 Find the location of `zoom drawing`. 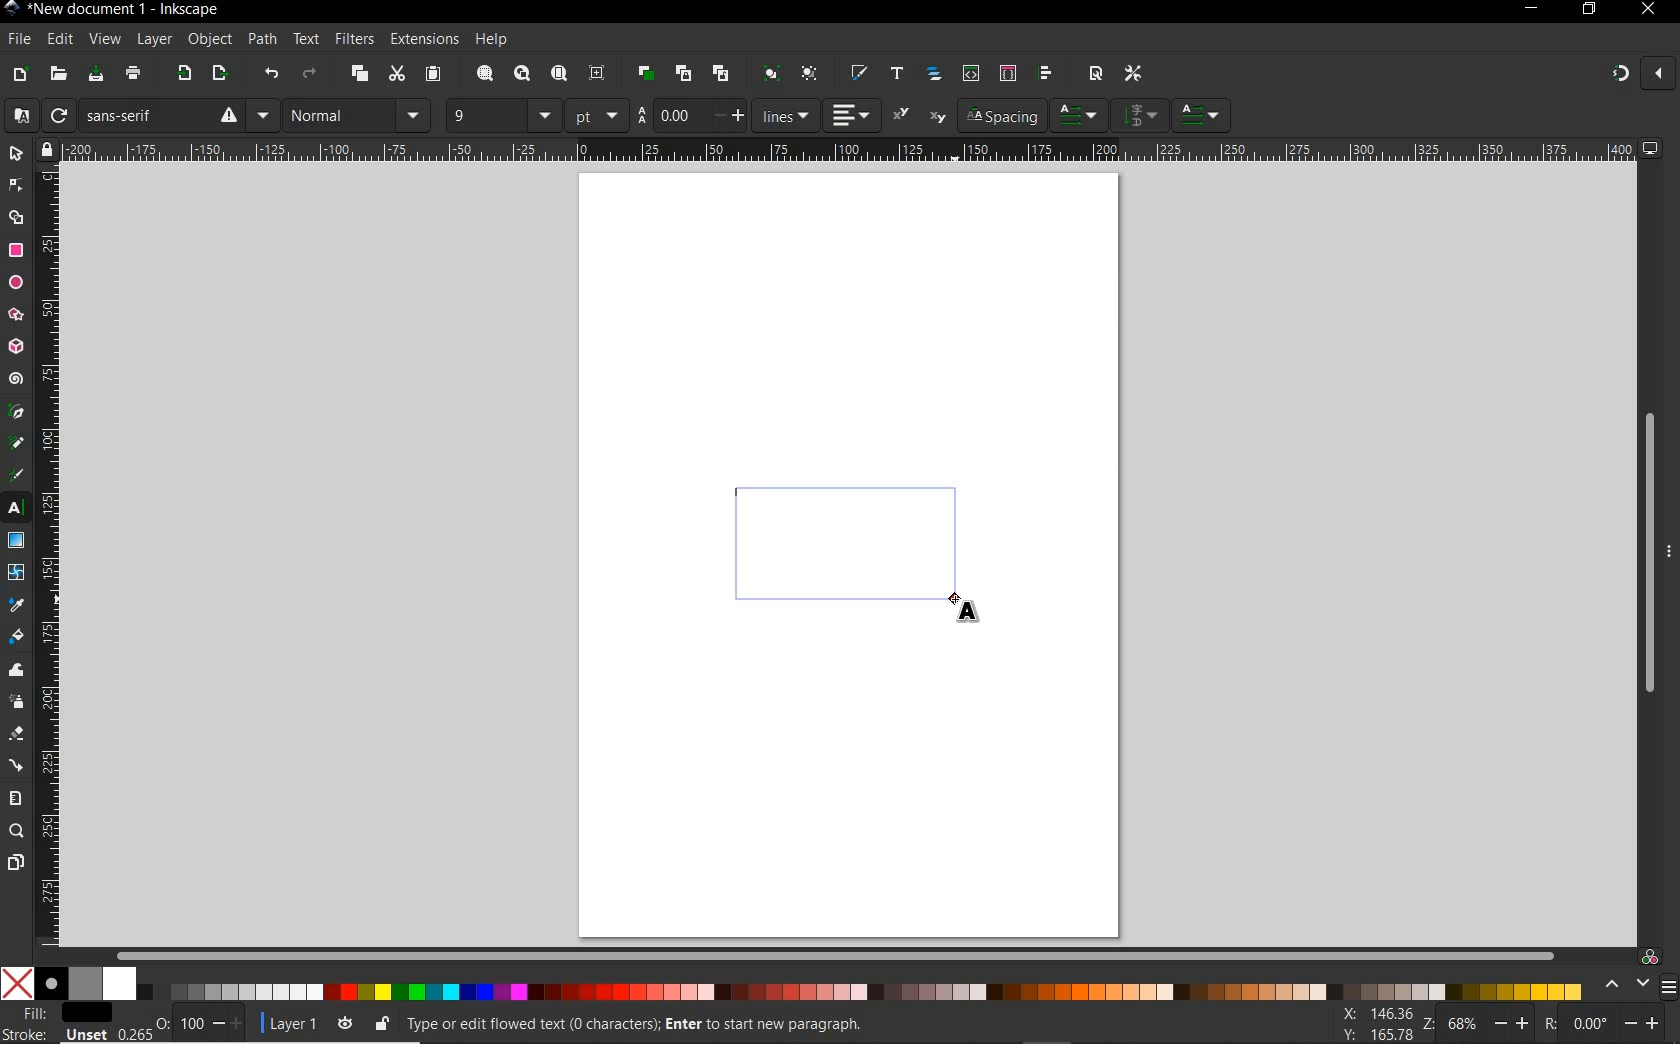

zoom drawing is located at coordinates (523, 75).